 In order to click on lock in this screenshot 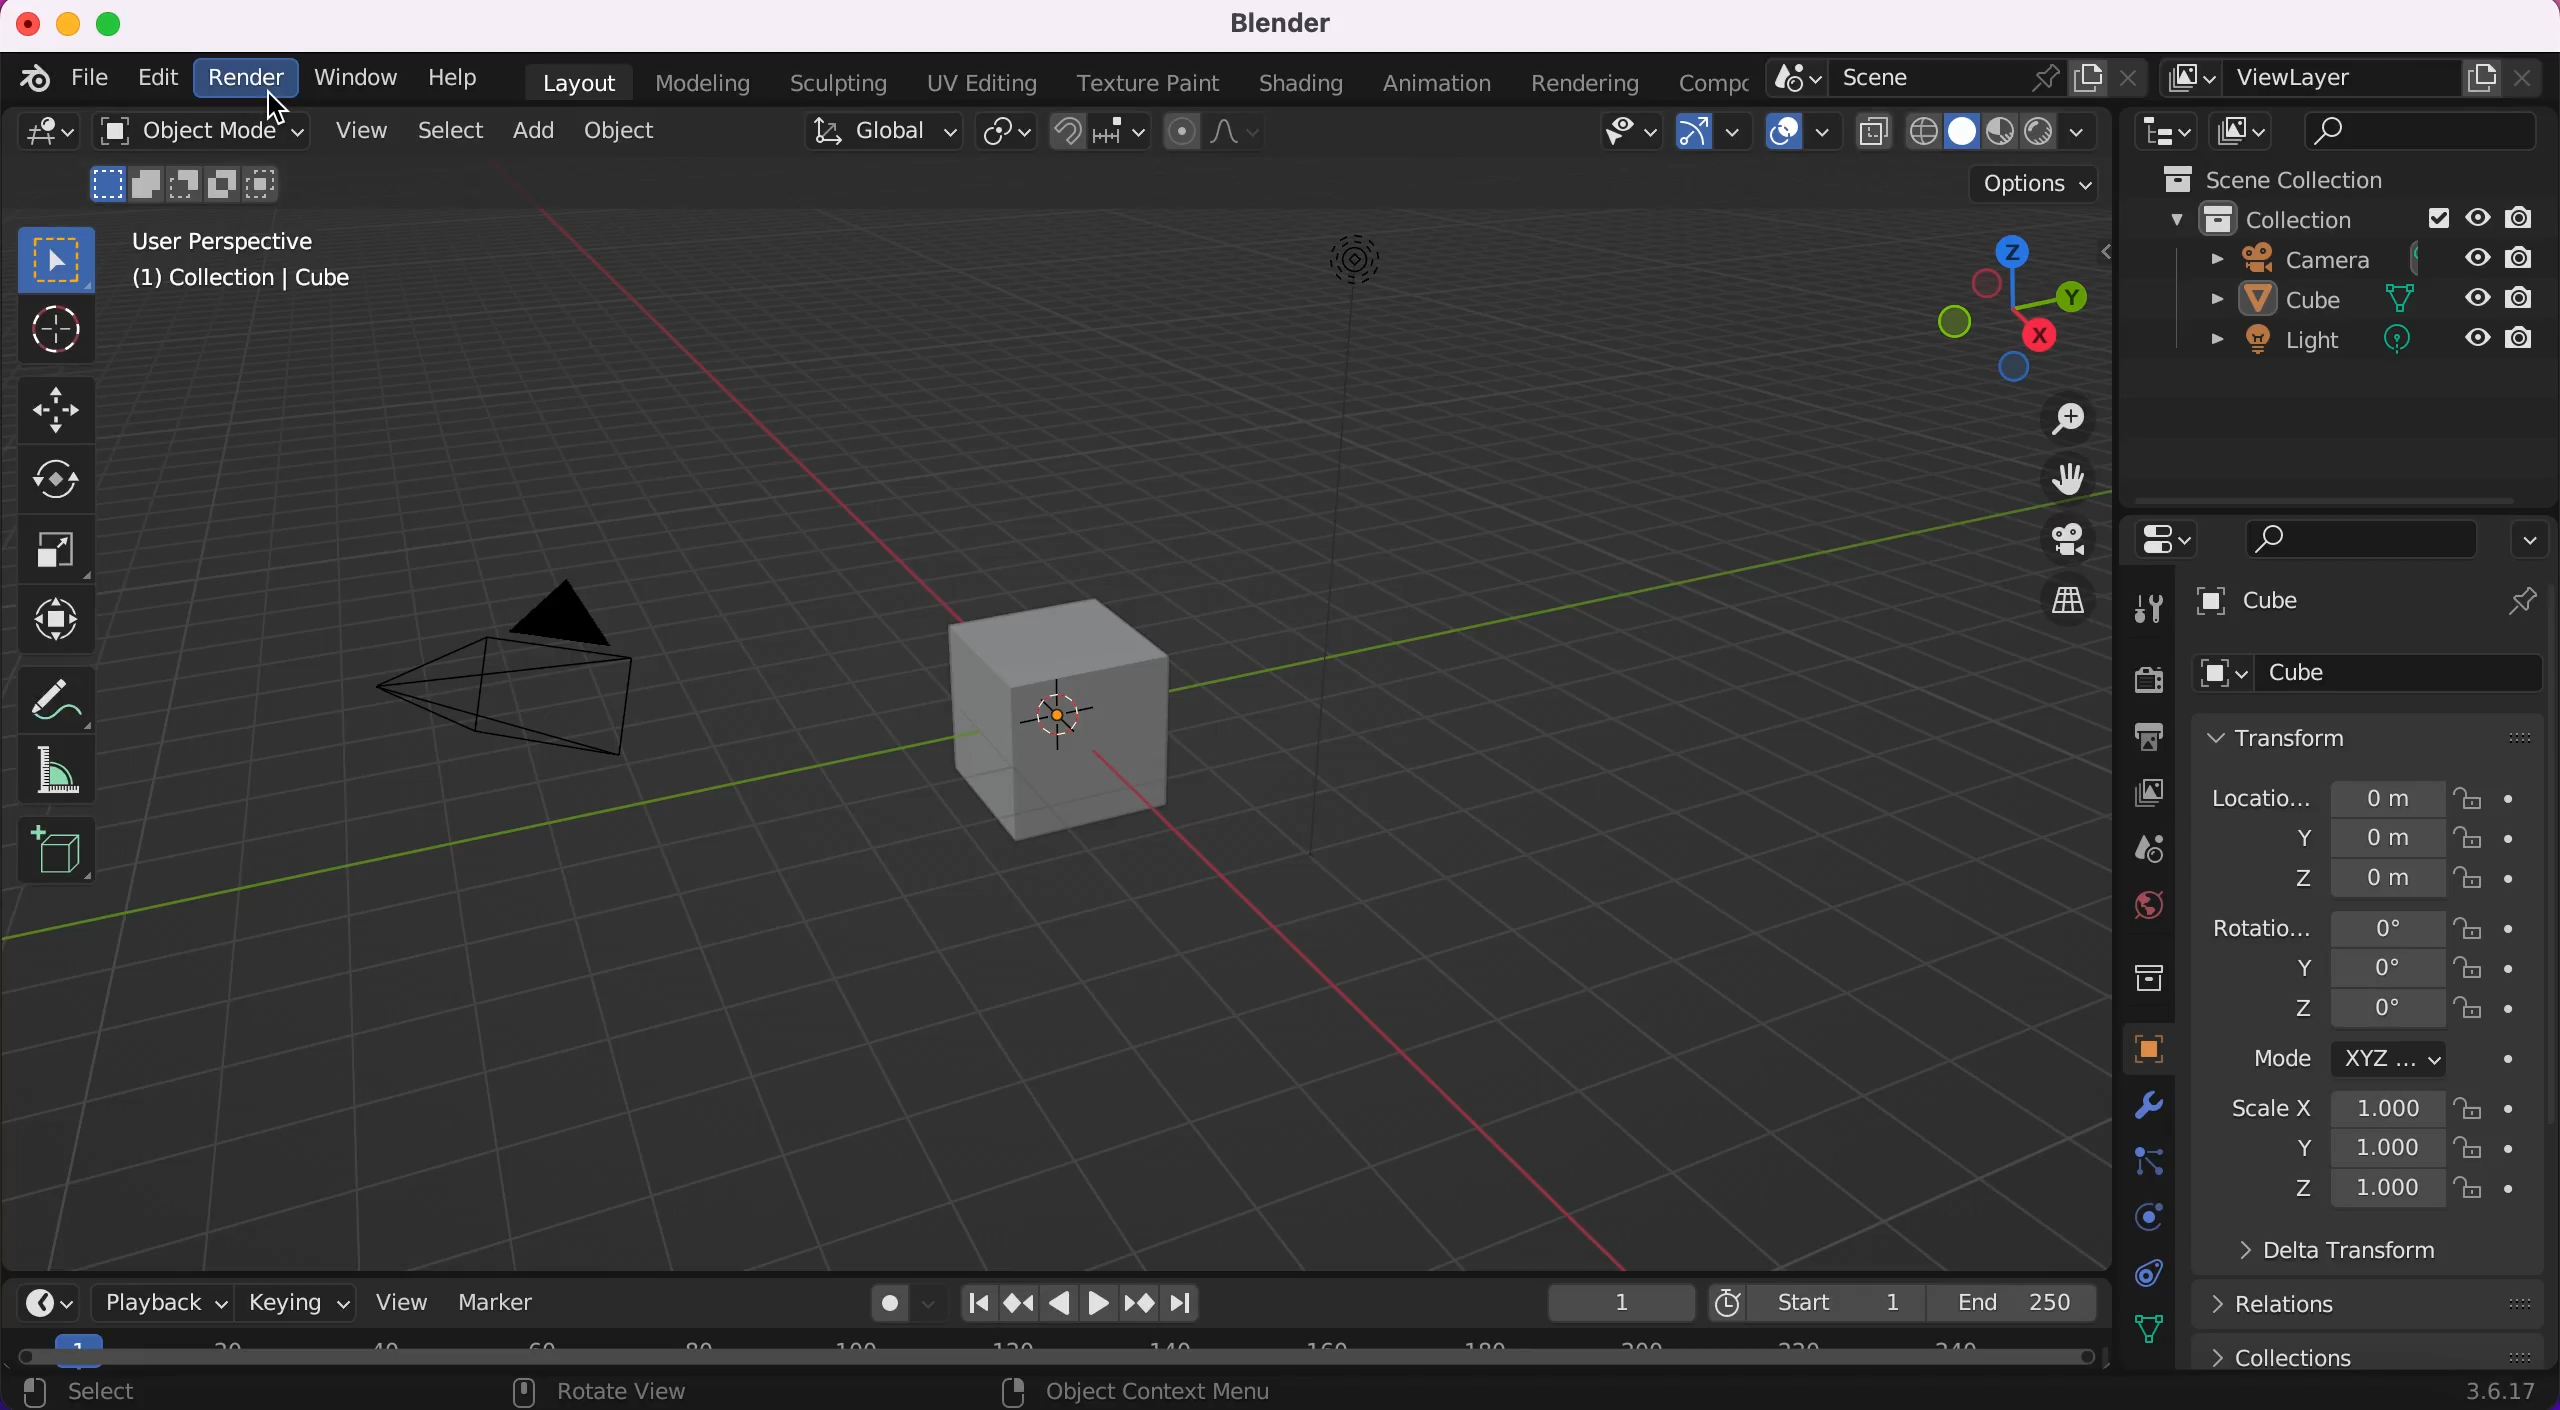, I will do `click(2492, 1151)`.